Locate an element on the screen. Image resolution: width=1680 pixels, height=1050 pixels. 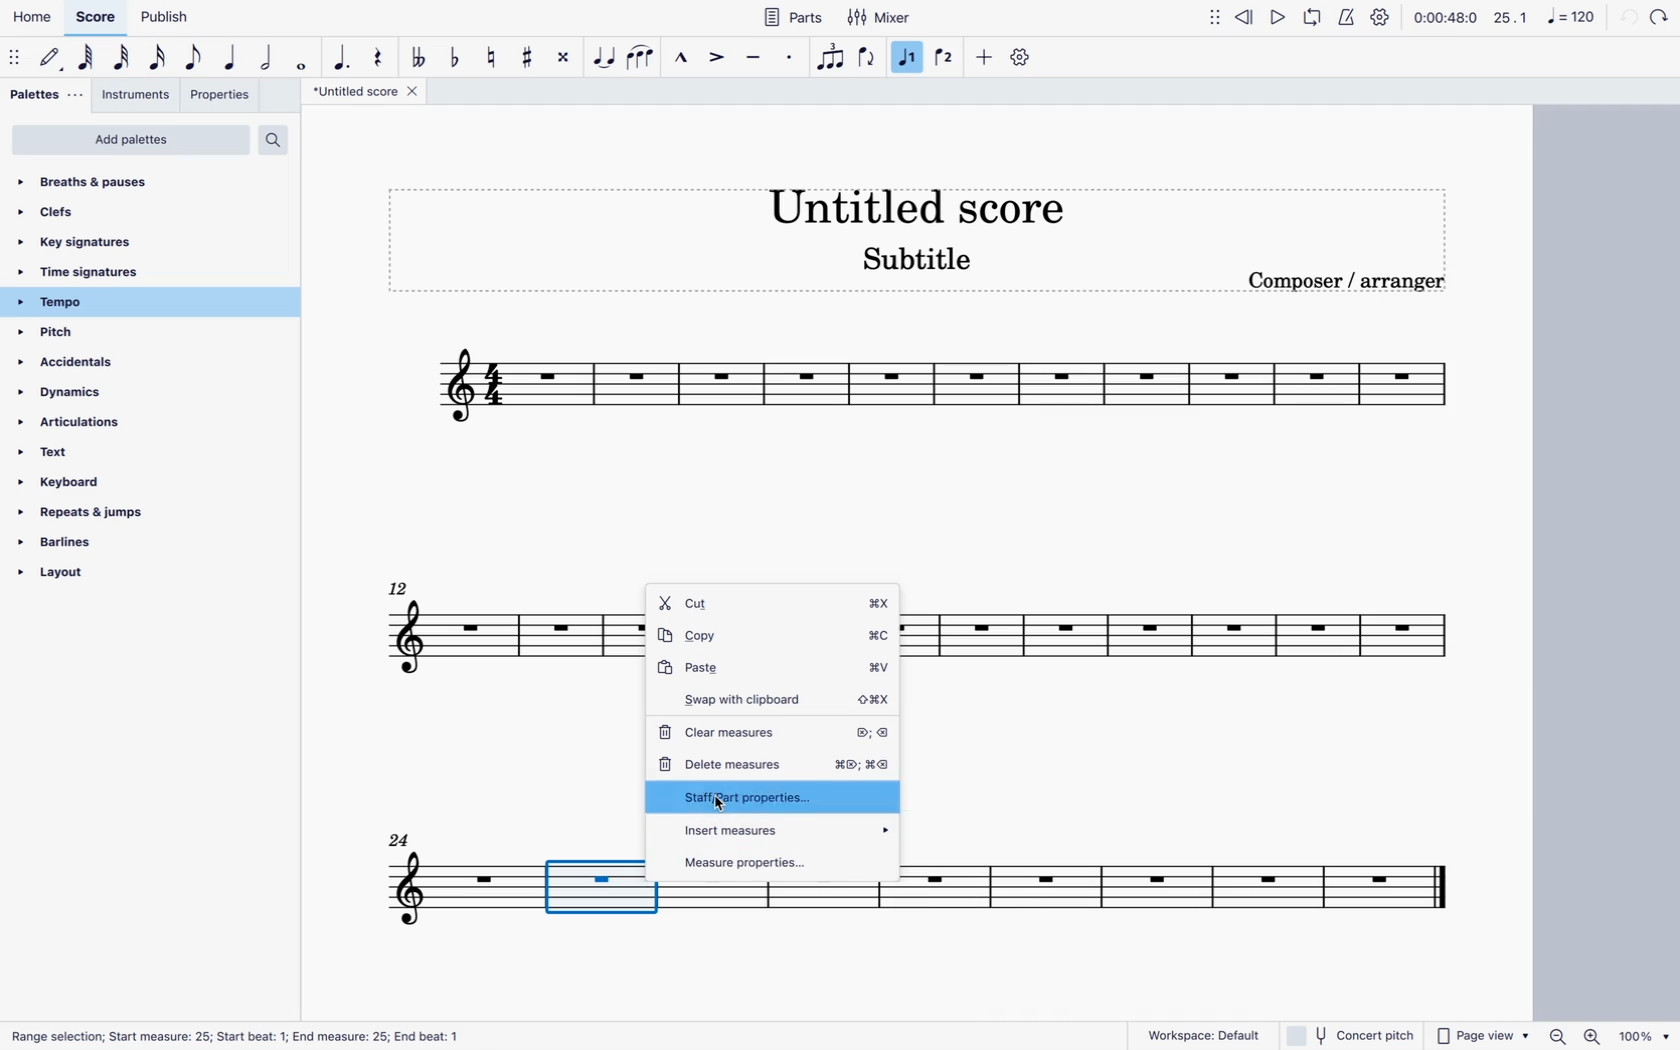
instruments is located at coordinates (137, 96).